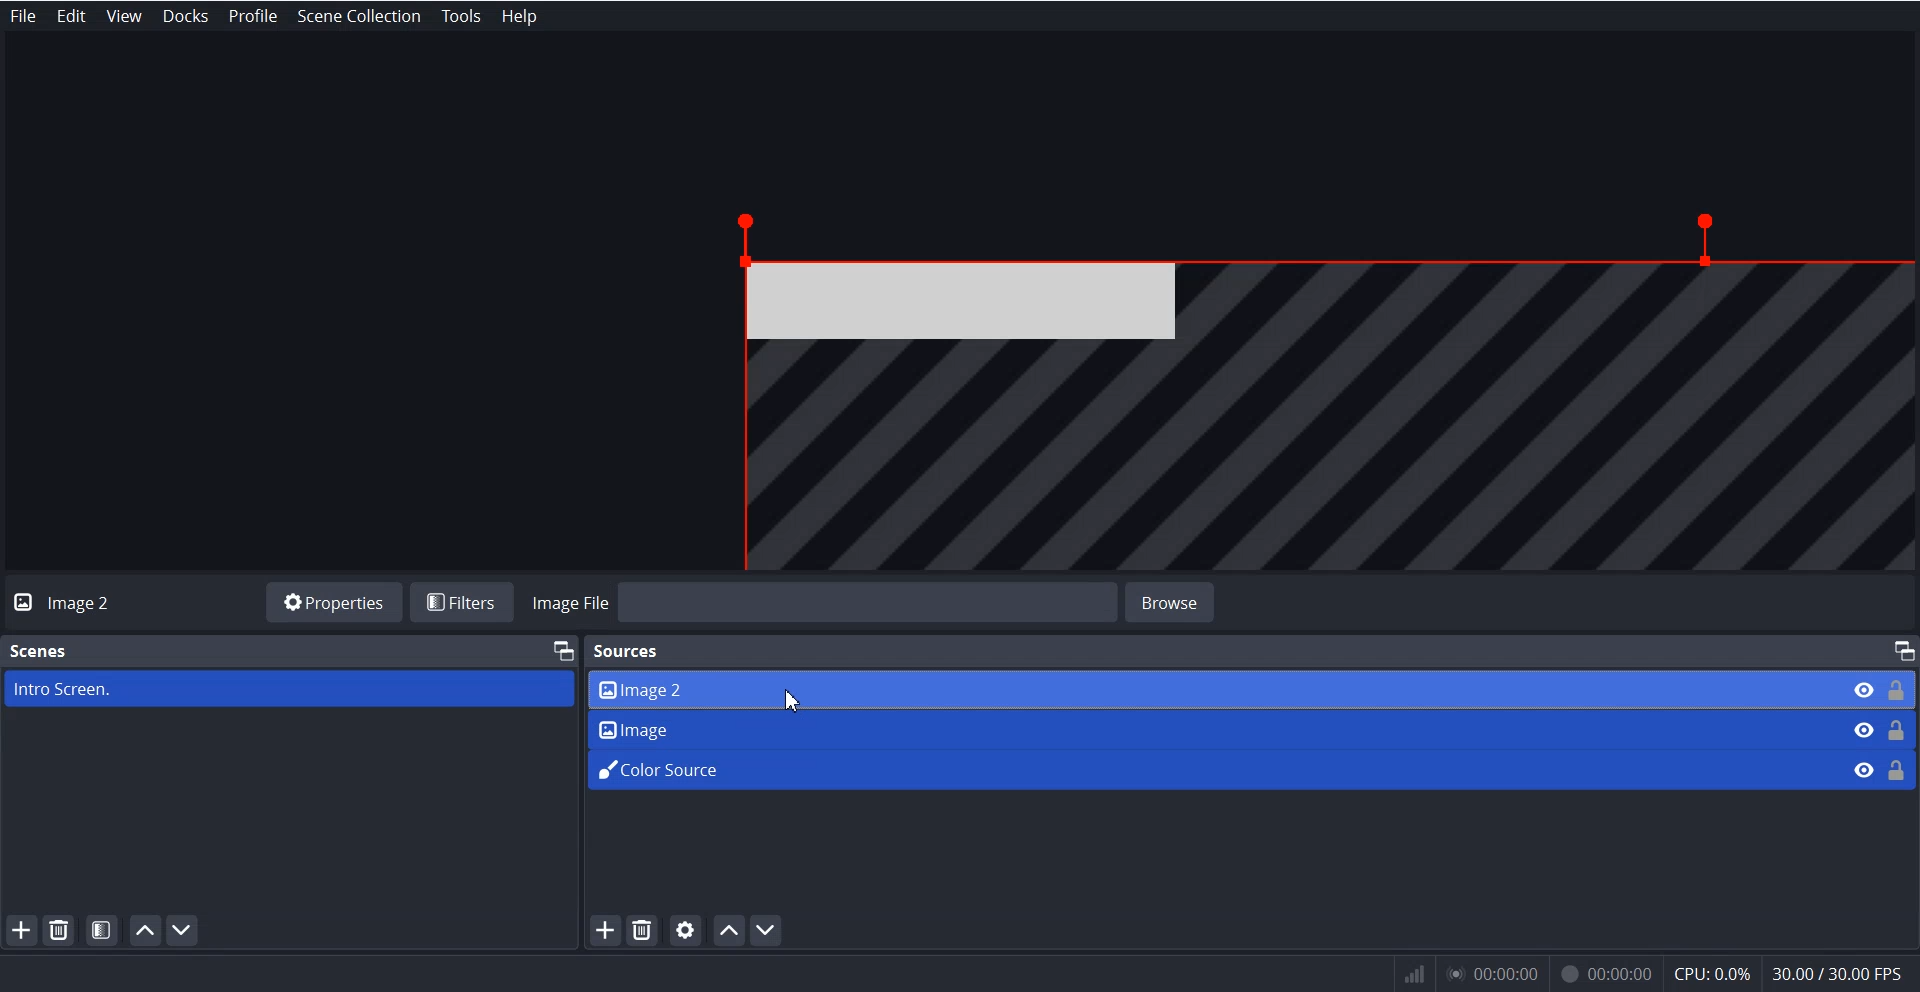 The width and height of the screenshot is (1920, 992). I want to click on Lock, so click(1898, 727).